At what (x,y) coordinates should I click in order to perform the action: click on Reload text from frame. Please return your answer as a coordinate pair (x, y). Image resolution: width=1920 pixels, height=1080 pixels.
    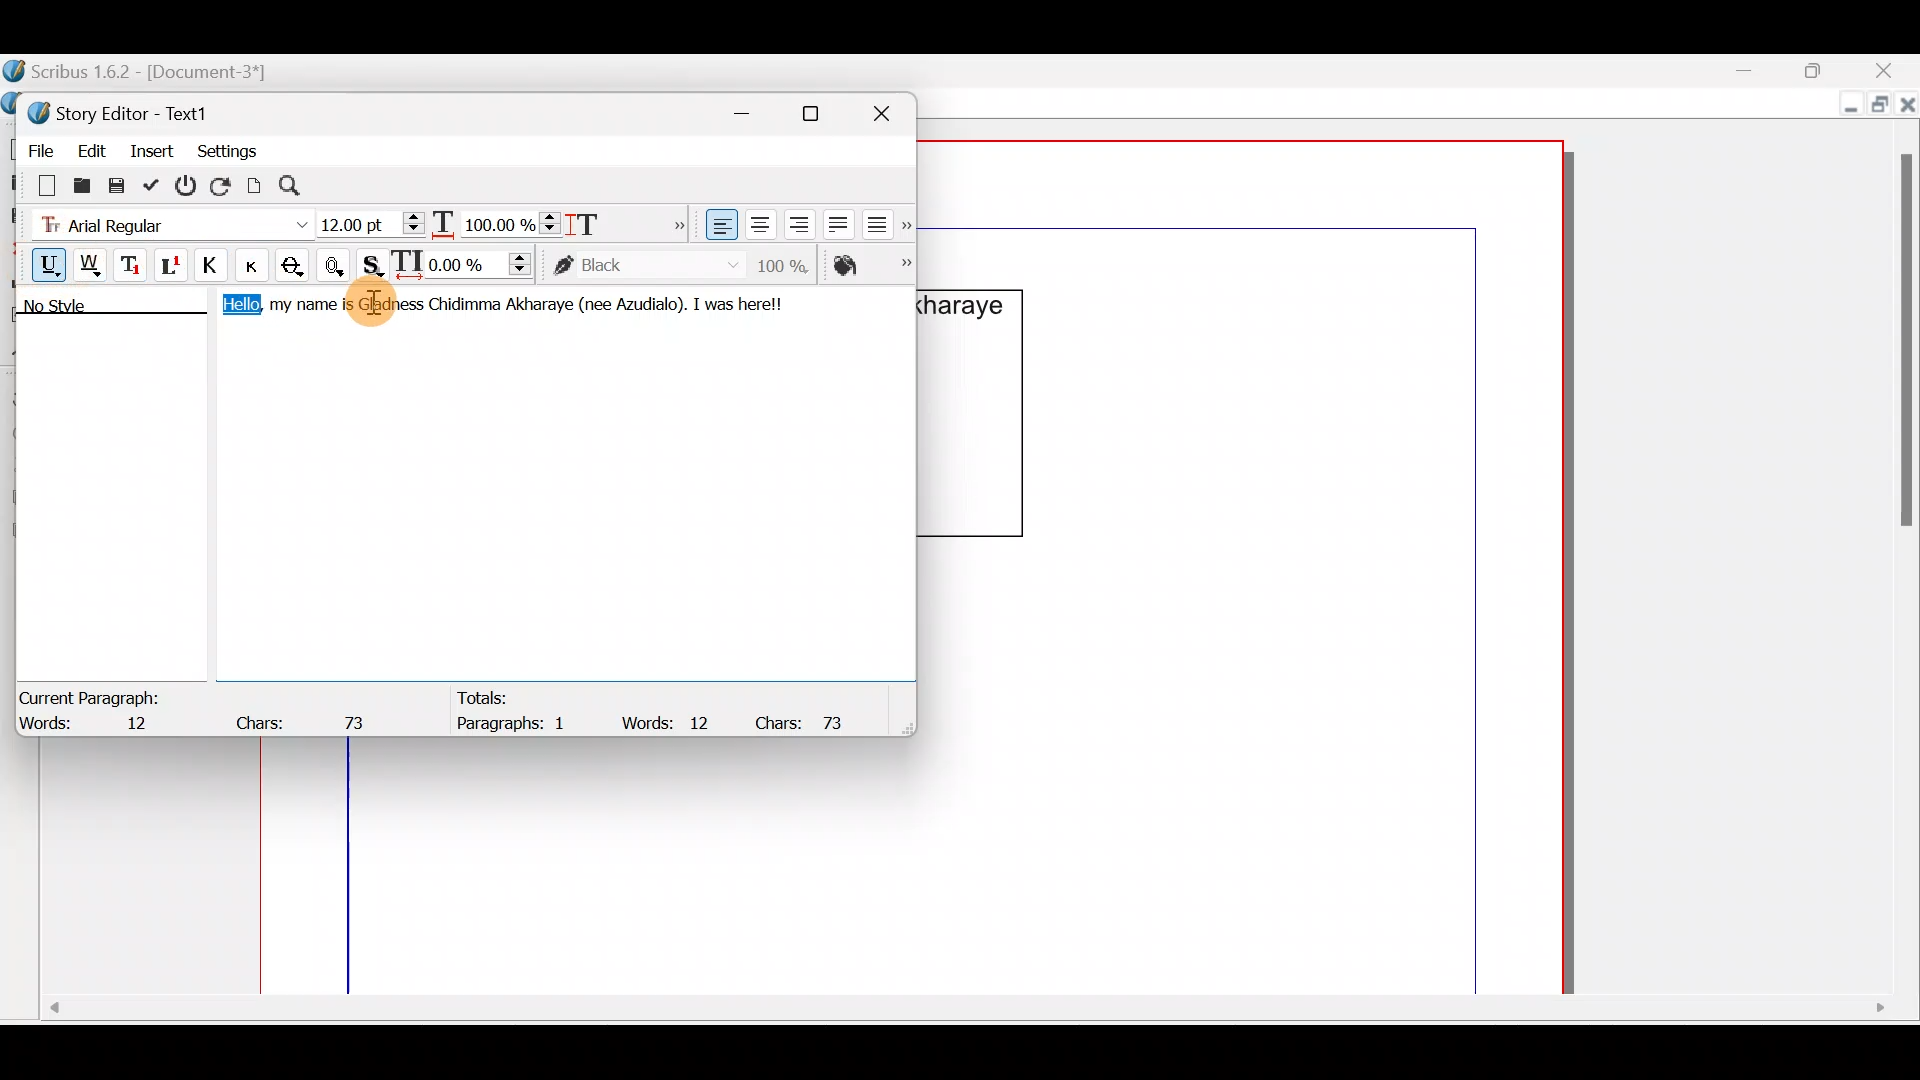
    Looking at the image, I should click on (223, 184).